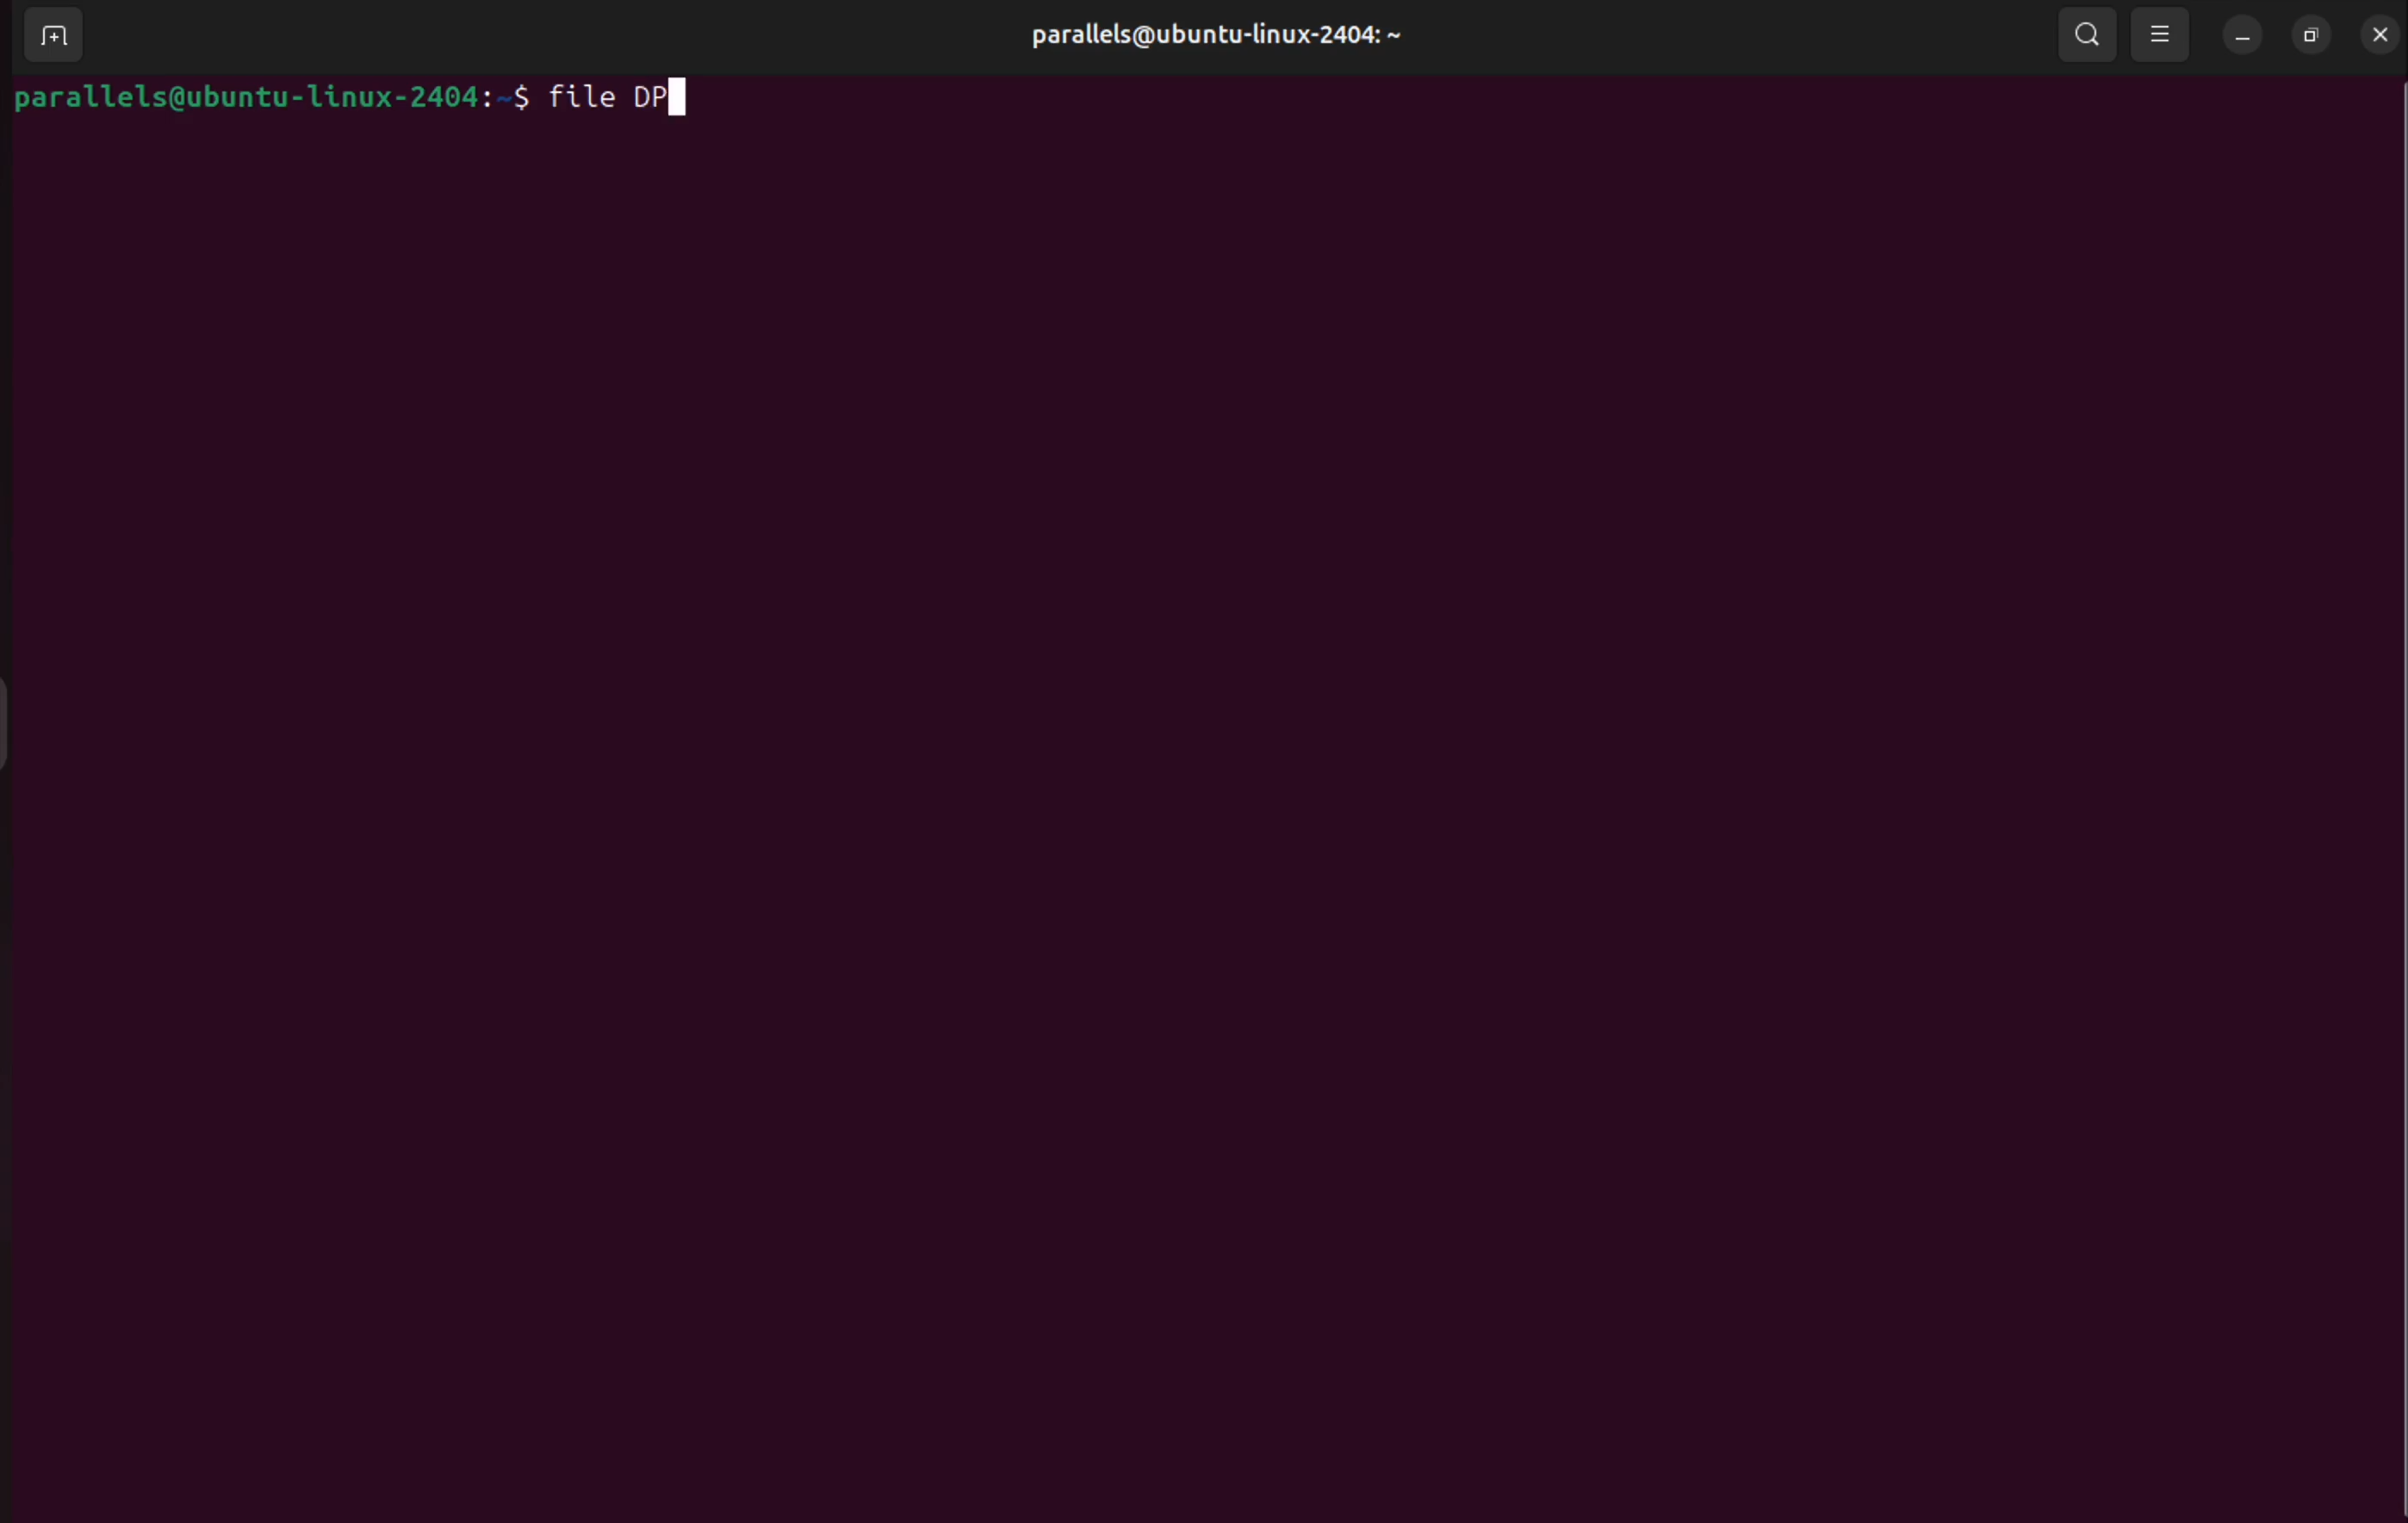 The width and height of the screenshot is (2408, 1523). Describe the element at coordinates (273, 98) in the screenshot. I see `bash prompt` at that location.